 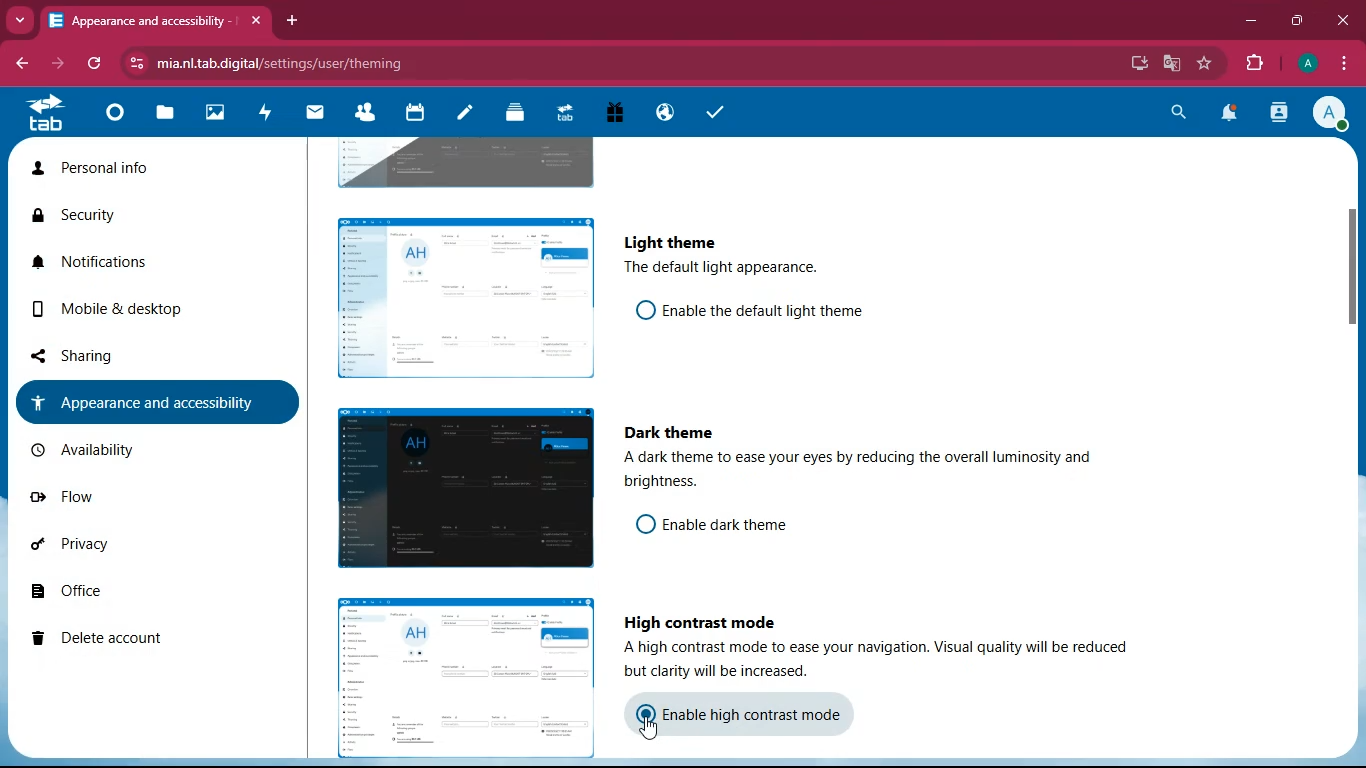 I want to click on sharing, so click(x=122, y=355).